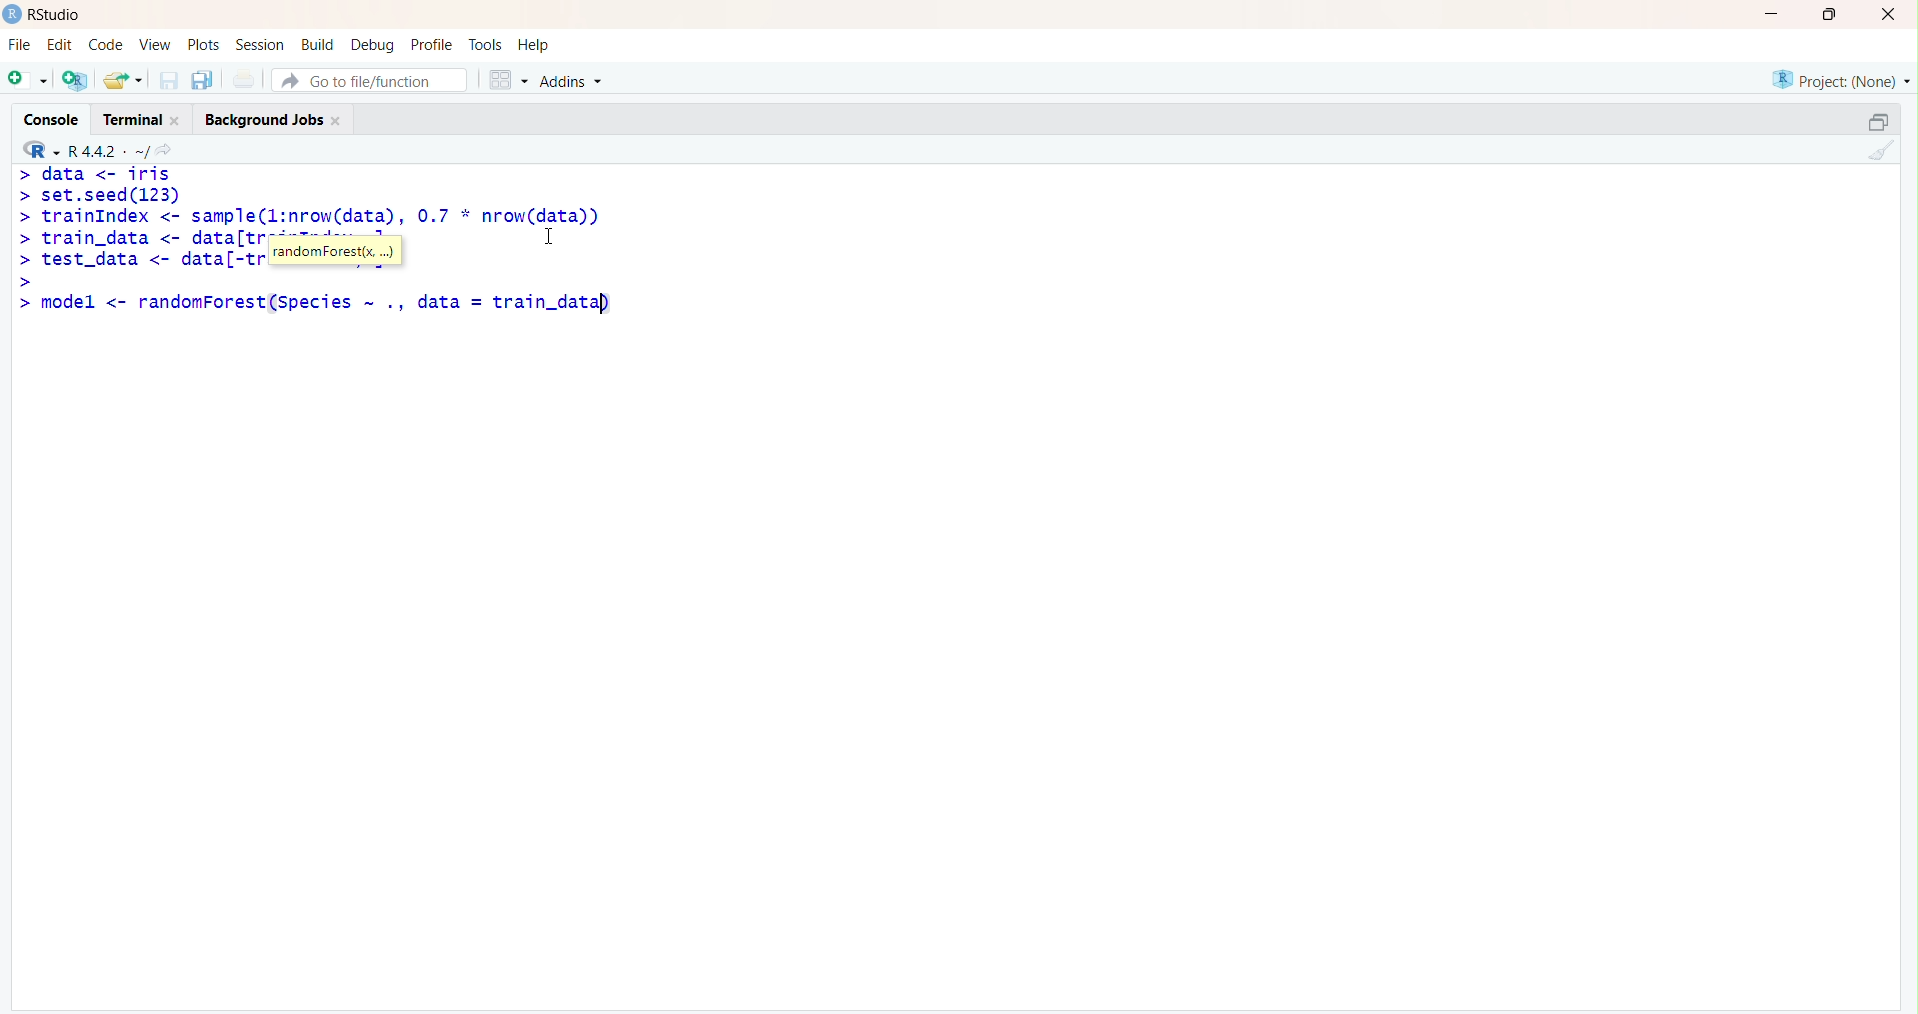 This screenshot has height=1014, width=1918. Describe the element at coordinates (24, 238) in the screenshot. I see `Prompt cursor` at that location.